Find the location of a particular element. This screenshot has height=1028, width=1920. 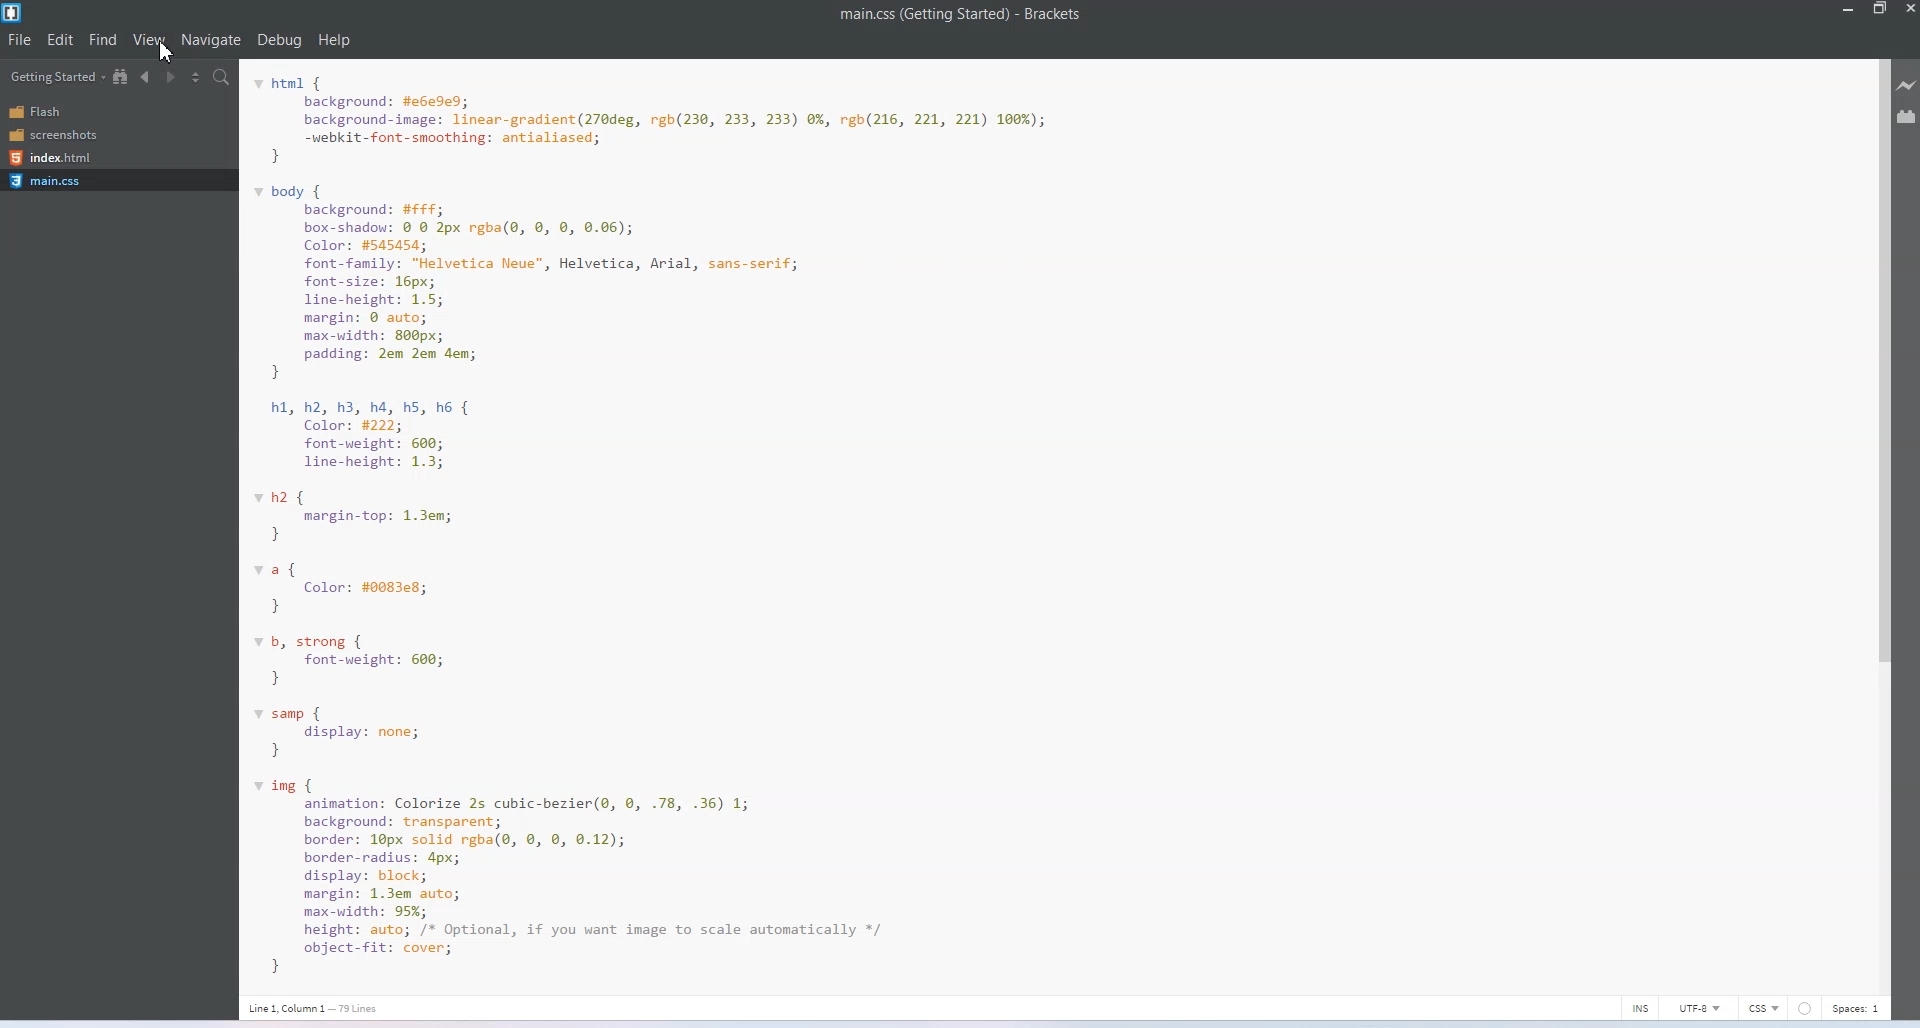

Debug is located at coordinates (279, 40).